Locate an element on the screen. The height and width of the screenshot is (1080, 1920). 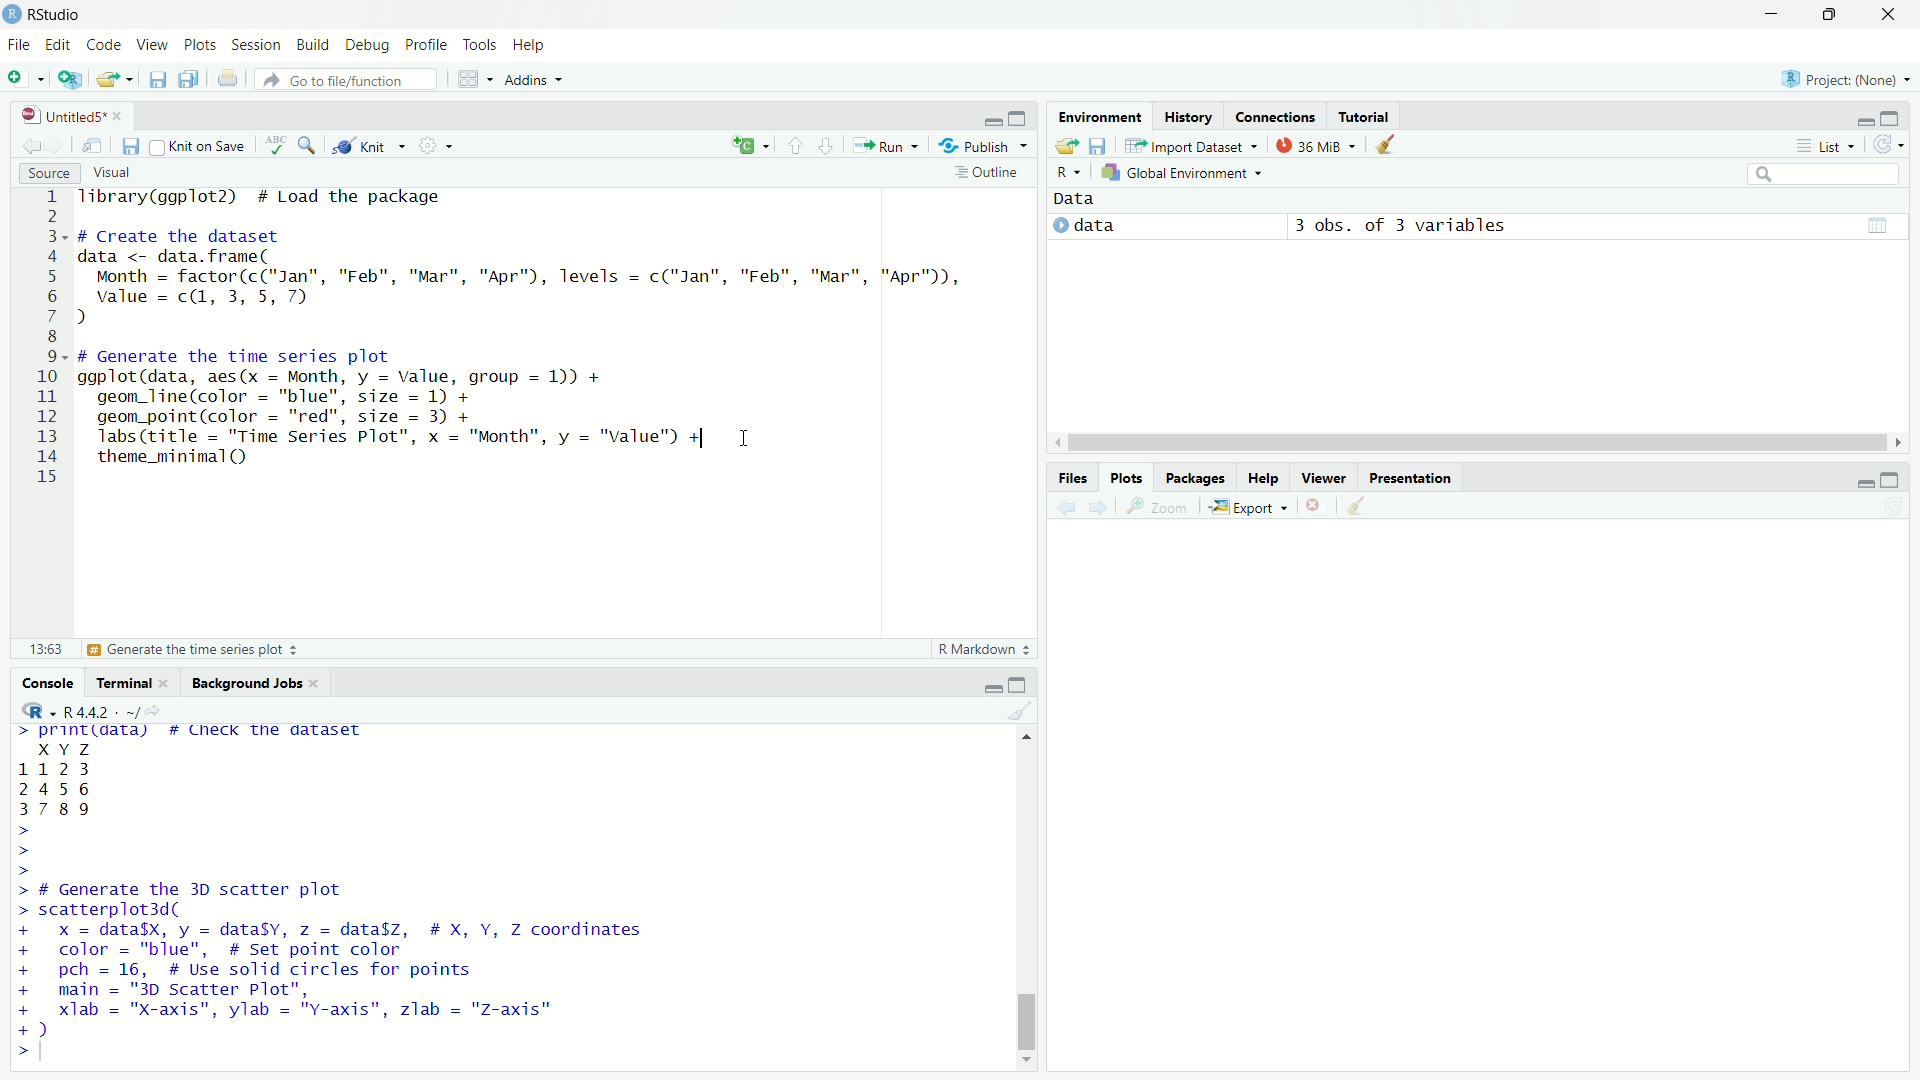
scrollbar is located at coordinates (1025, 904).